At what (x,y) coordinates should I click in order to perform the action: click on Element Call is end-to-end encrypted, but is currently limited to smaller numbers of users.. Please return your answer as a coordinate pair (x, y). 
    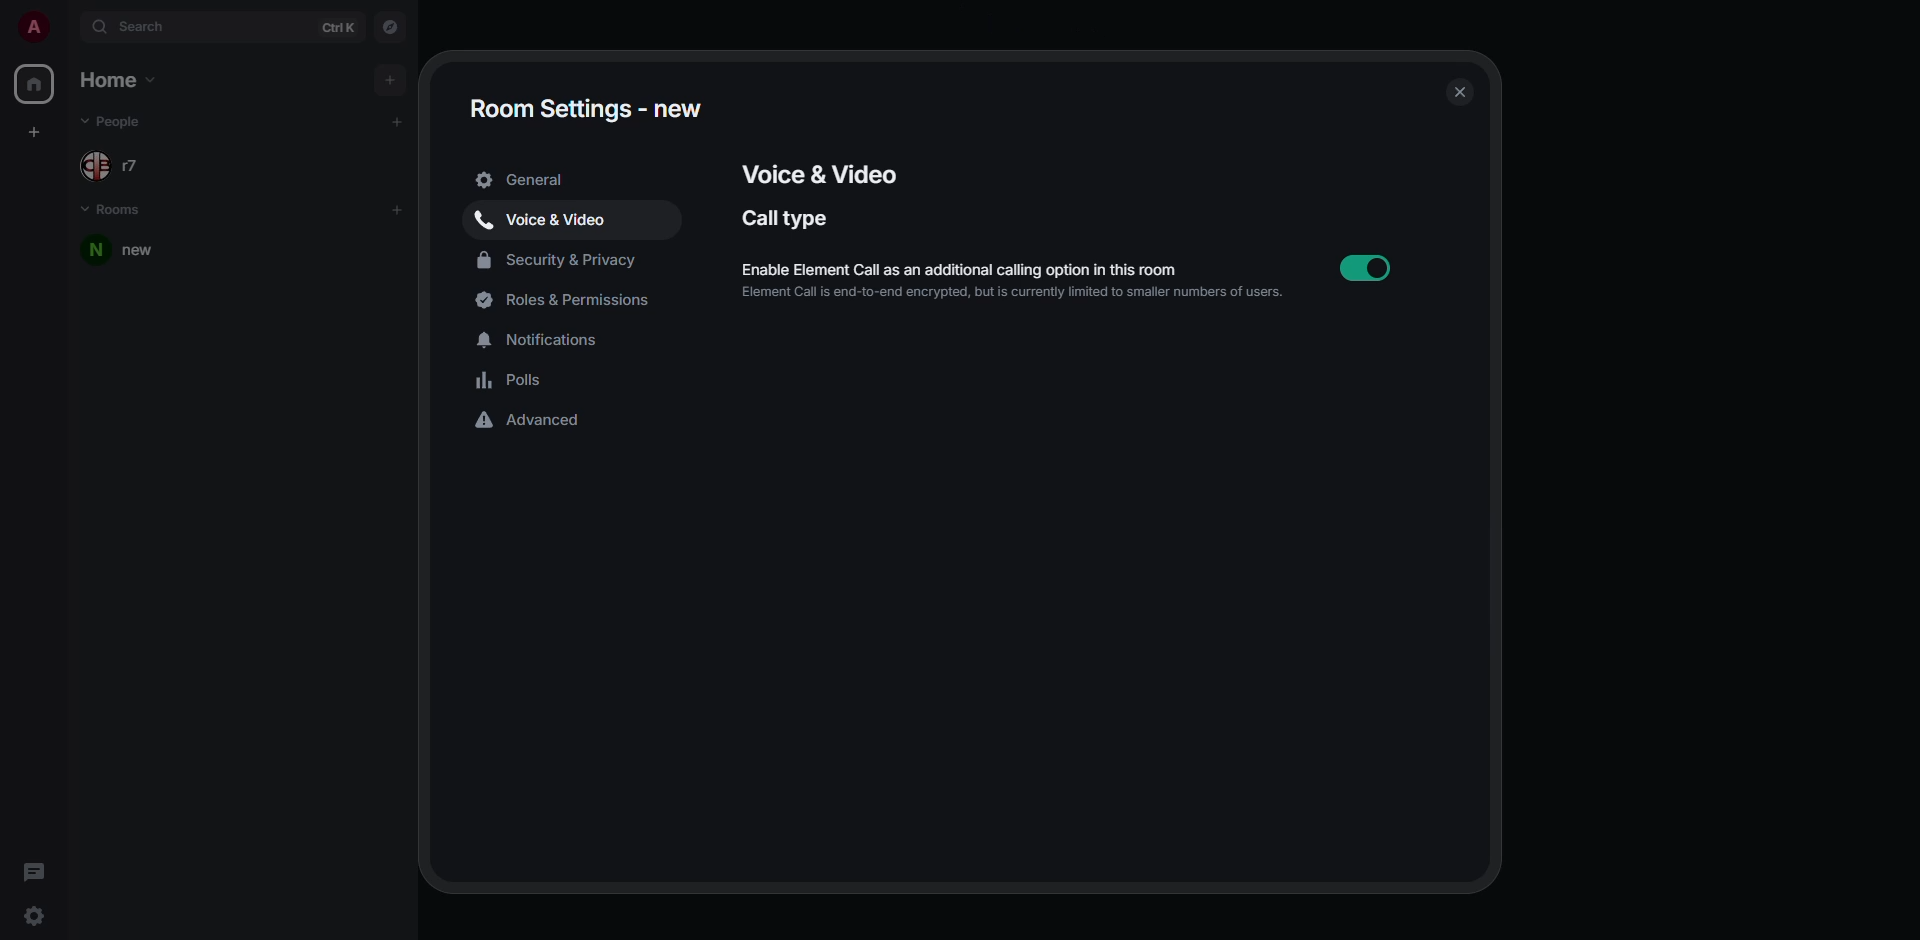
    Looking at the image, I should click on (1012, 293).